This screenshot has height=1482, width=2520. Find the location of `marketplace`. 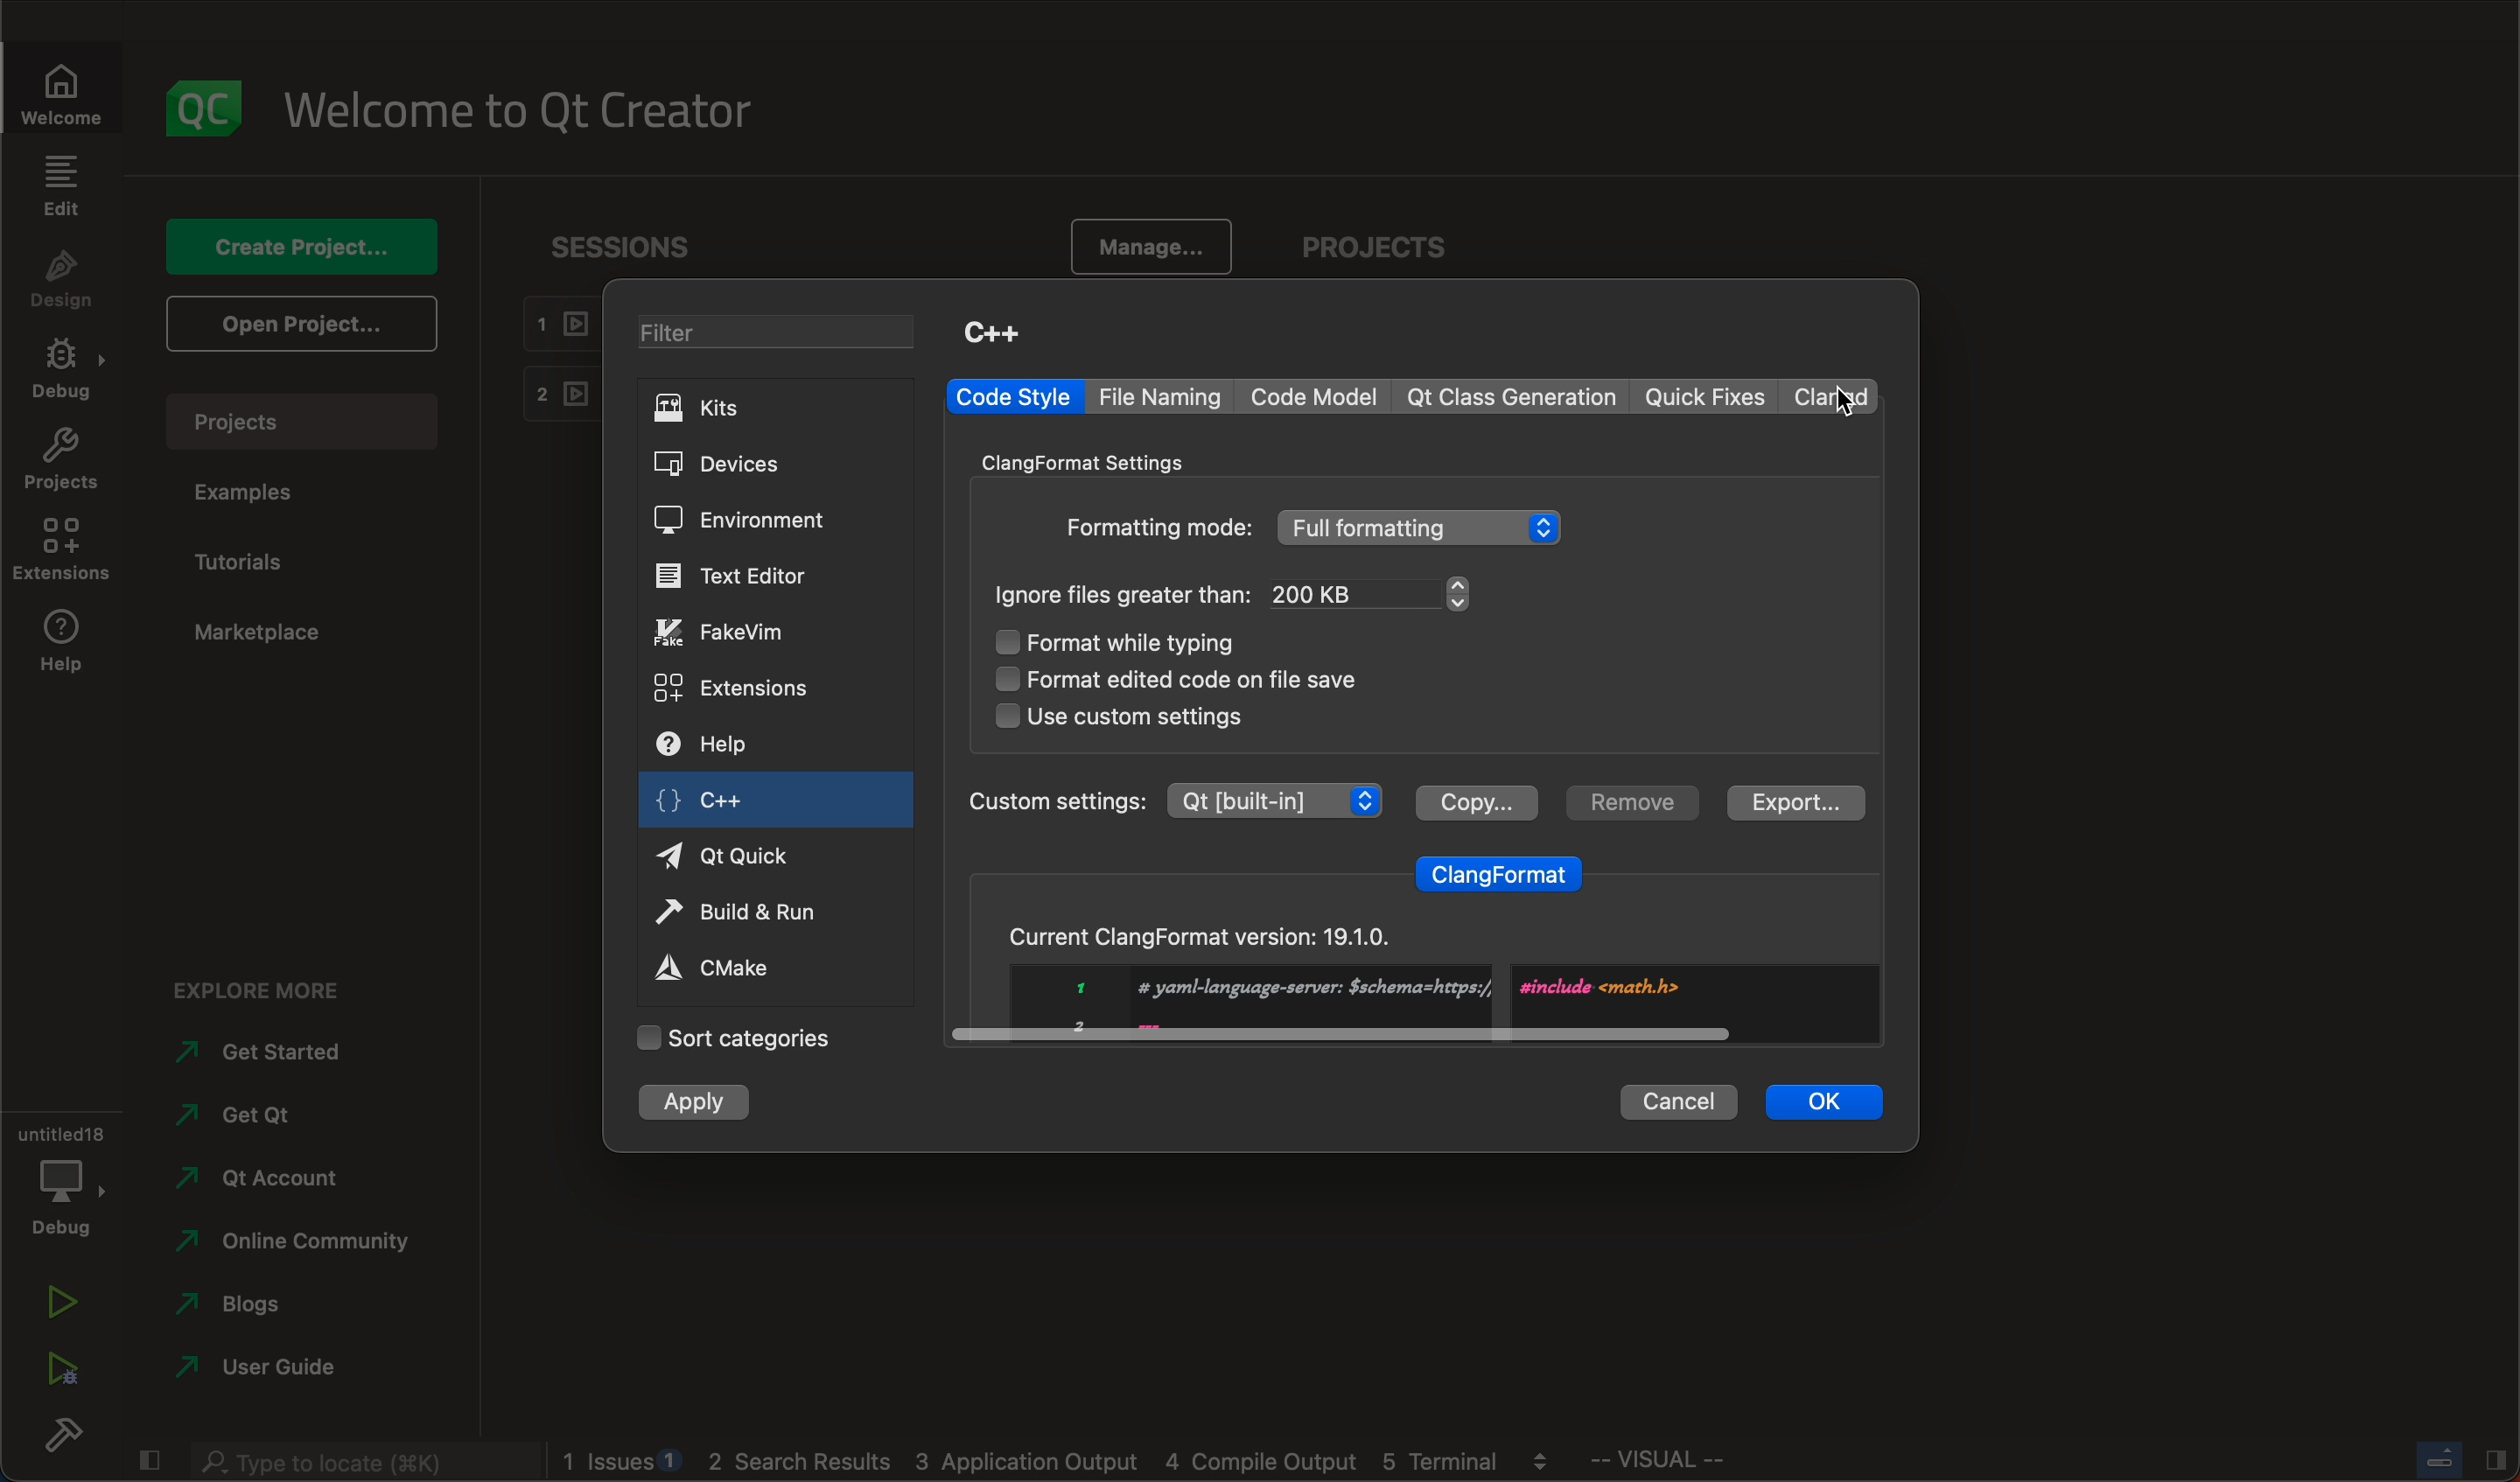

marketplace is located at coordinates (289, 634).